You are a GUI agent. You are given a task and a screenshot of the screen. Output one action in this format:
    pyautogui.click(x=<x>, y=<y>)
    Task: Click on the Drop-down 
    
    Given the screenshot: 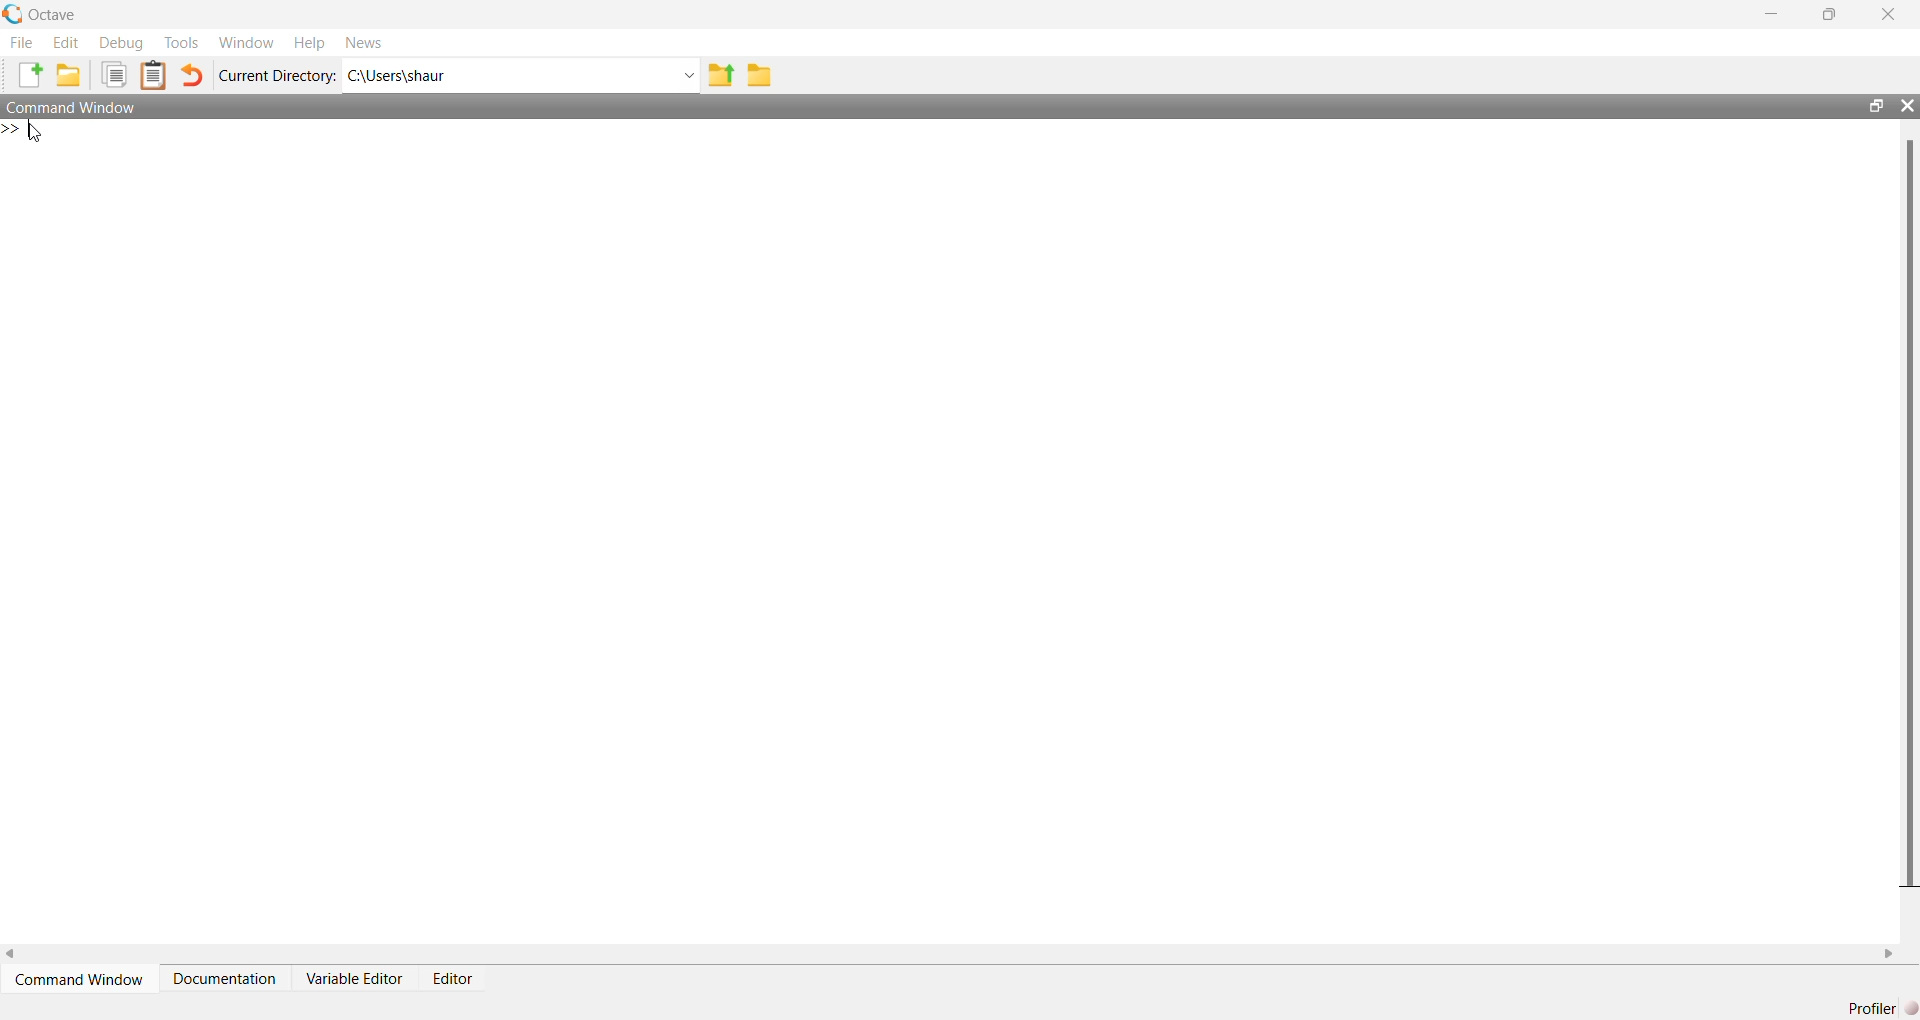 What is the action you would take?
    pyautogui.click(x=689, y=75)
    